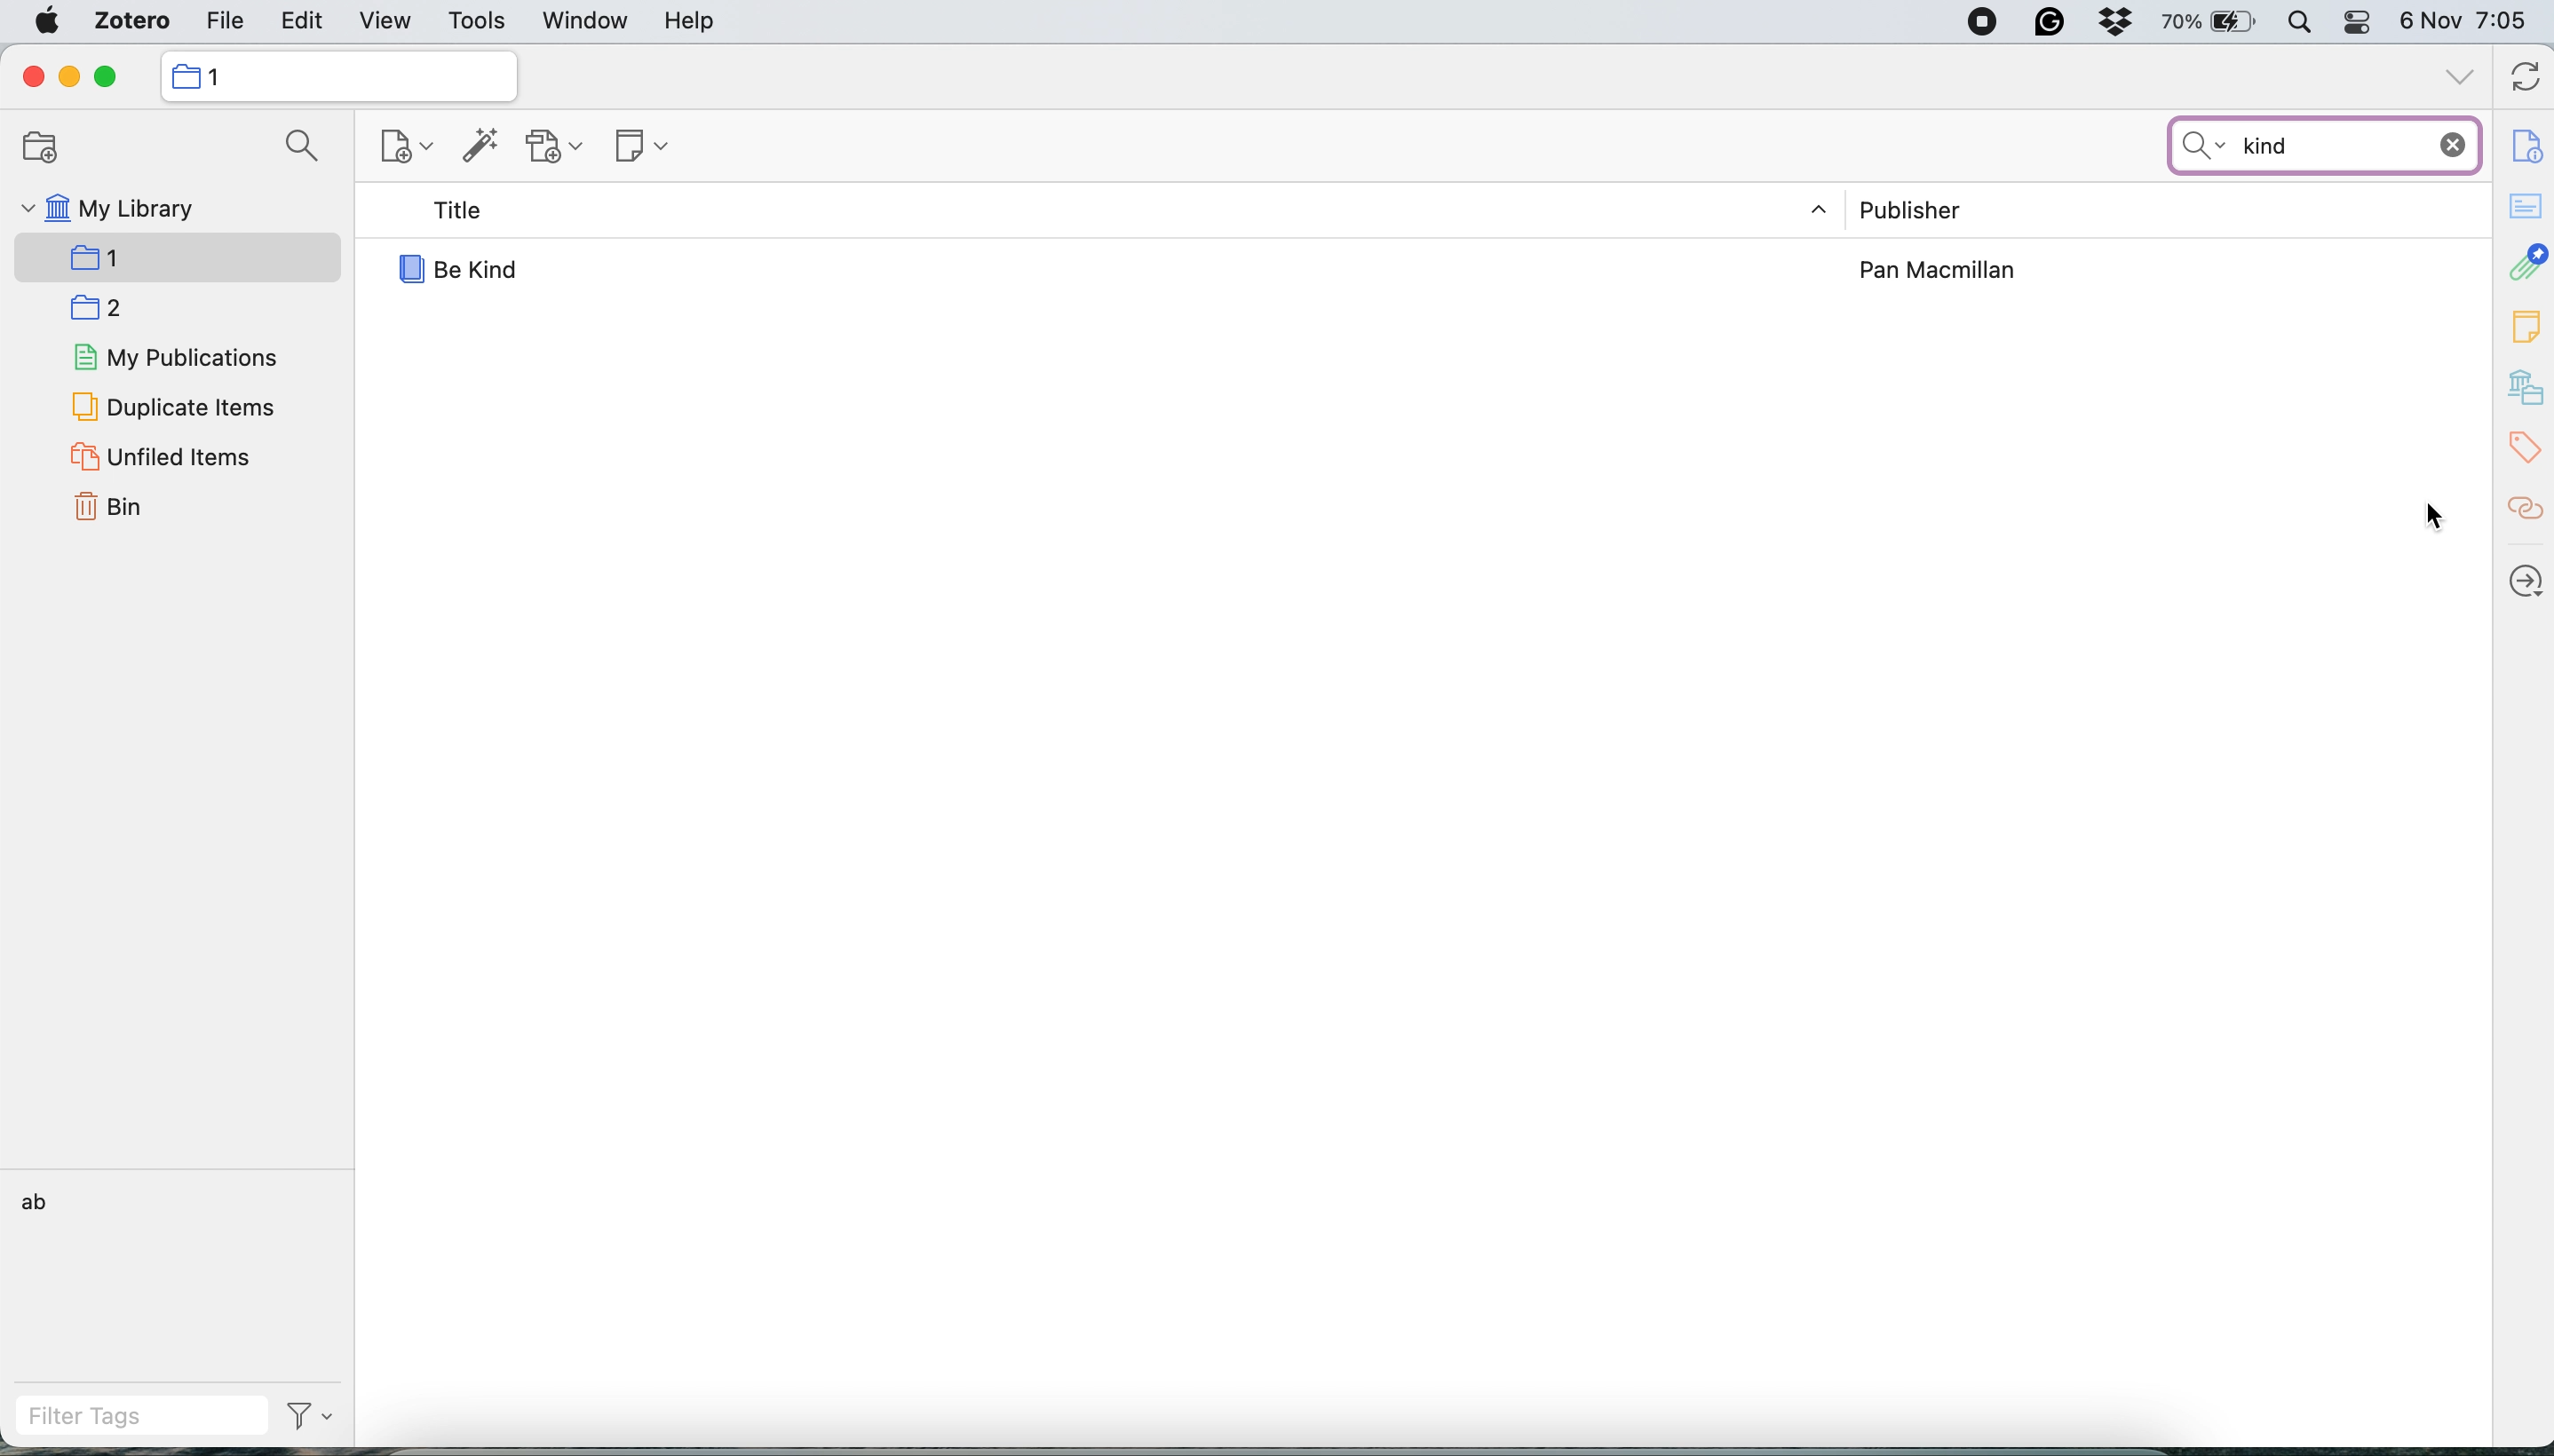 This screenshot has height=1456, width=2554. I want to click on system logo, so click(42, 23).